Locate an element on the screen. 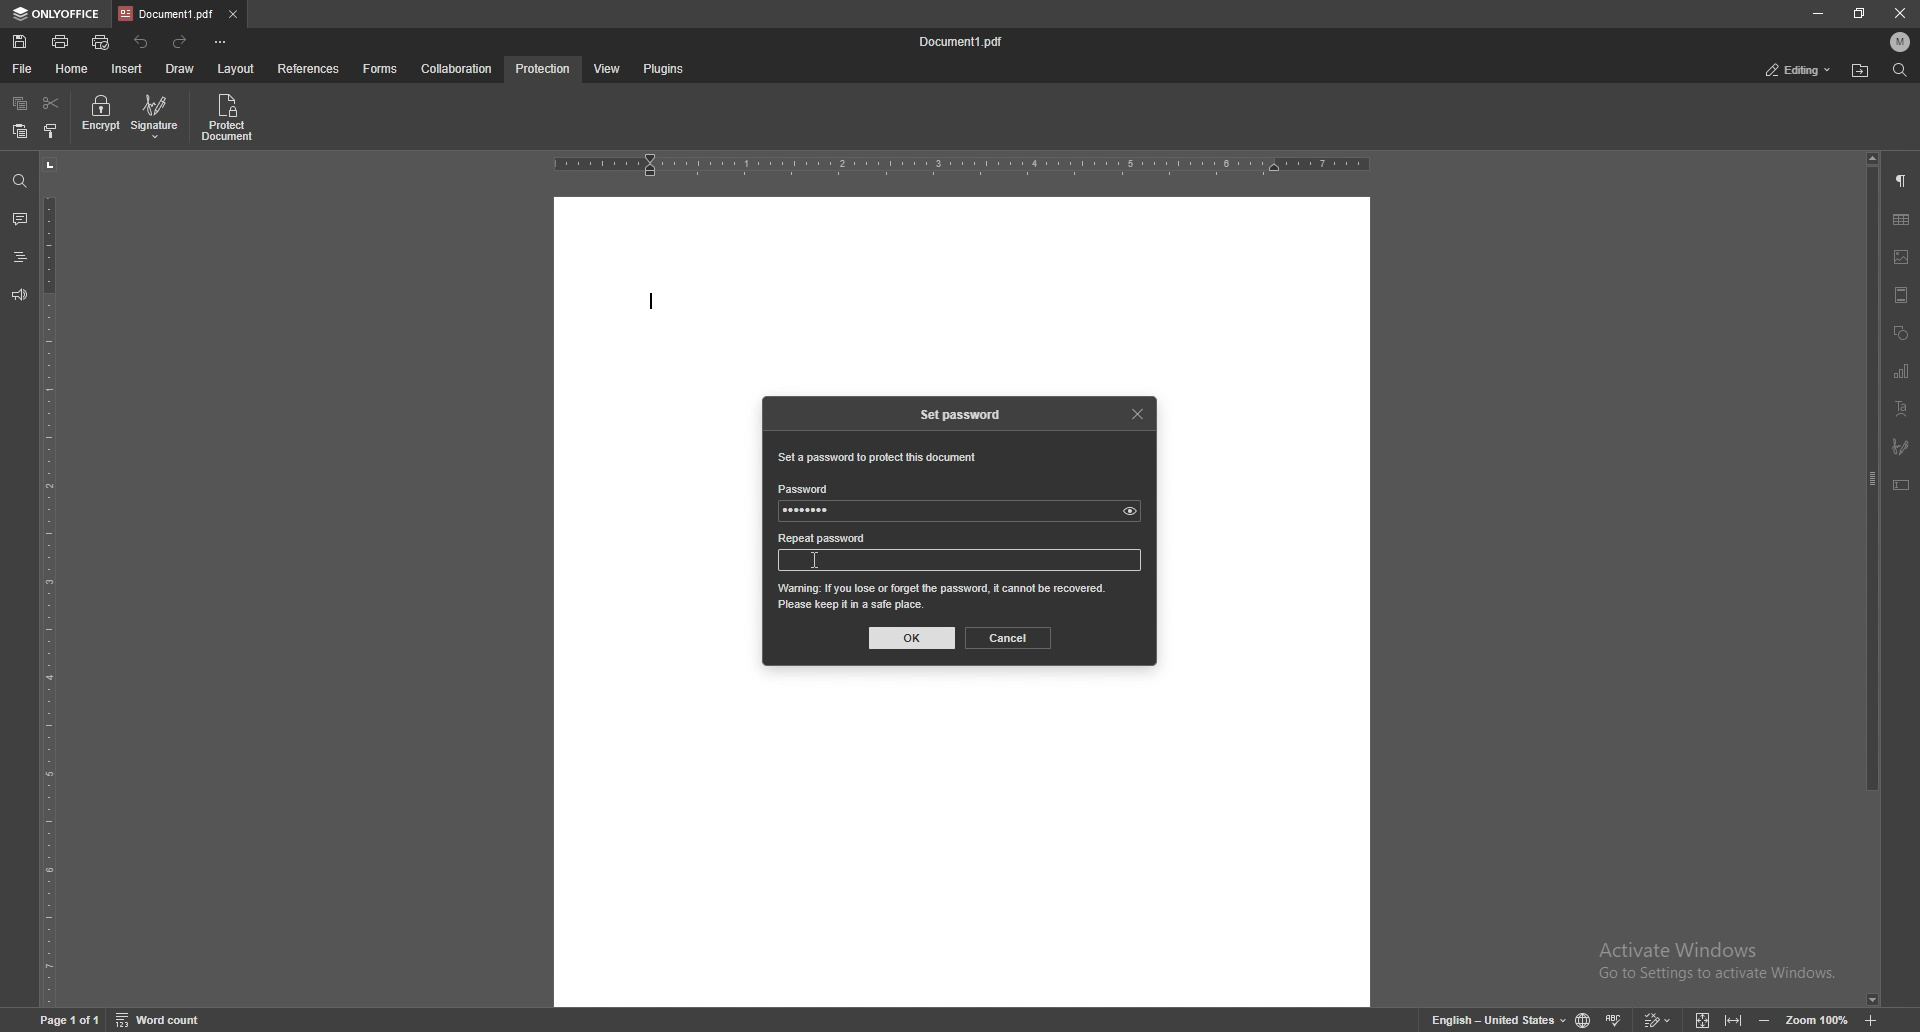  encrypt is located at coordinates (98, 117).